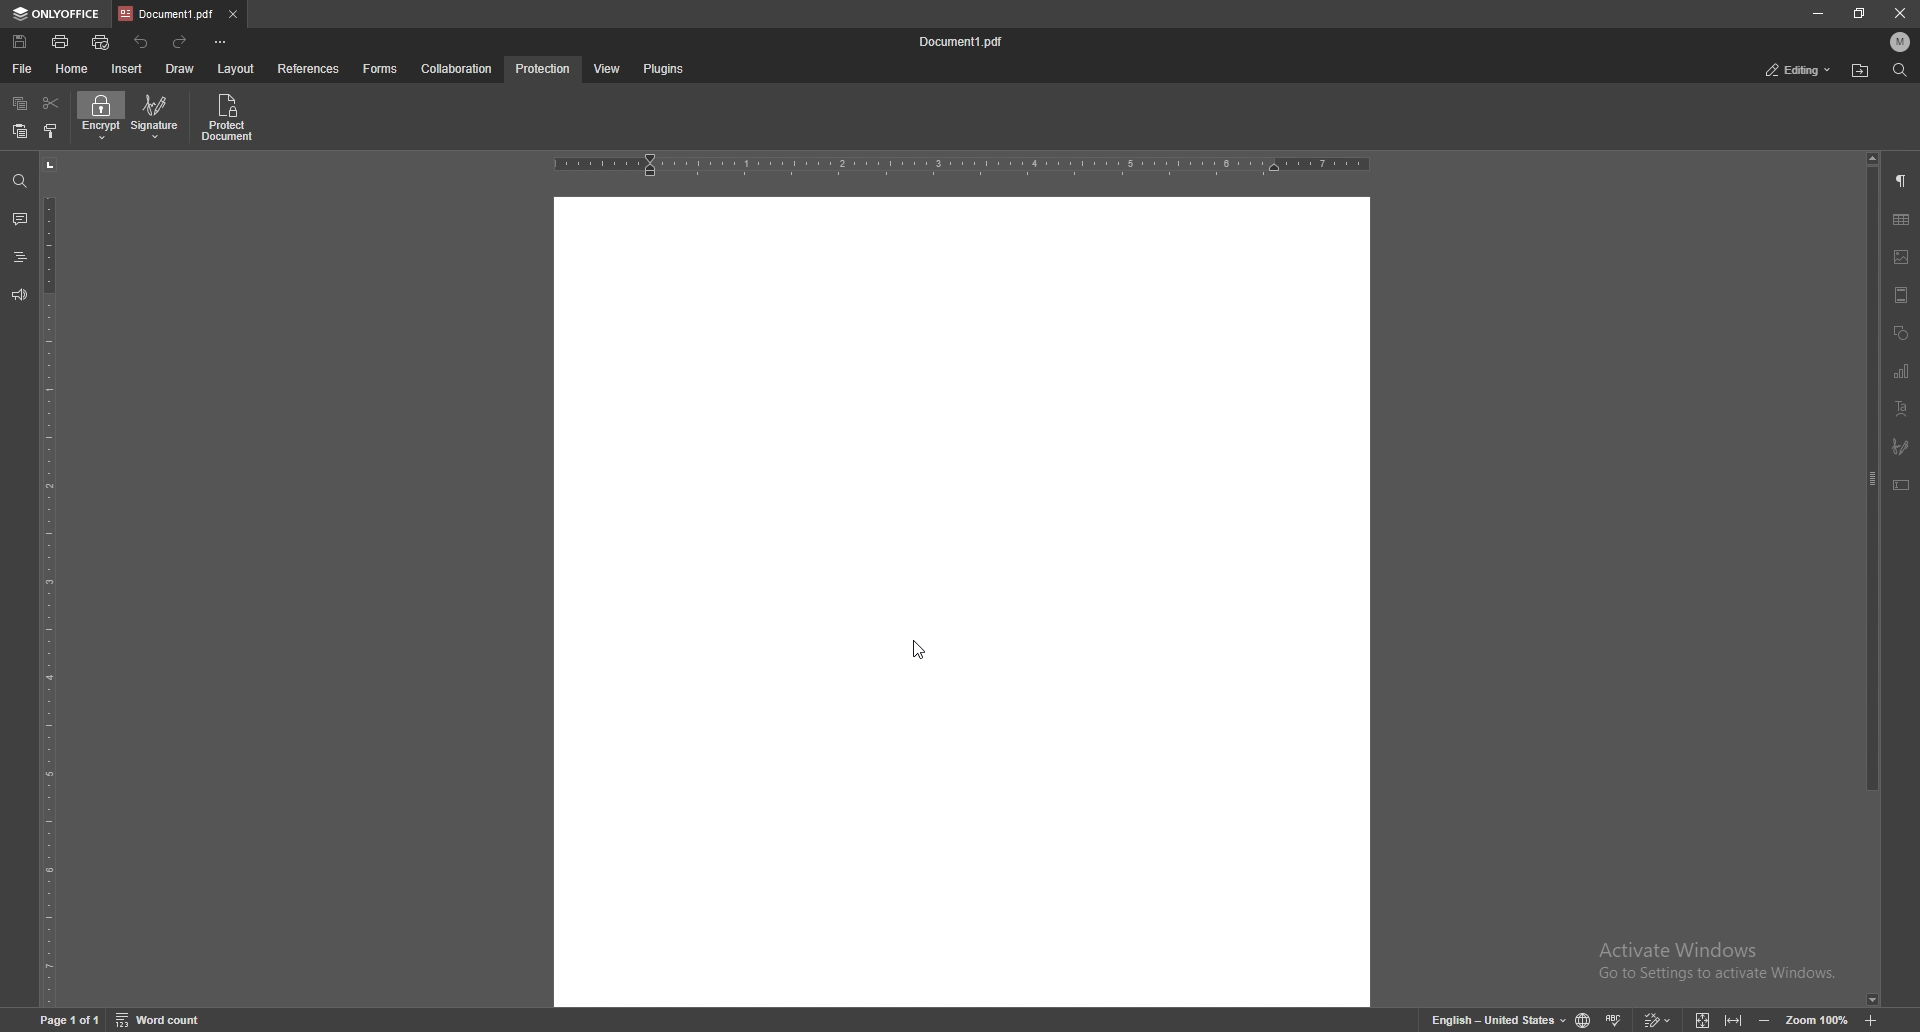 The image size is (1920, 1032). I want to click on zoom, so click(1818, 1019).